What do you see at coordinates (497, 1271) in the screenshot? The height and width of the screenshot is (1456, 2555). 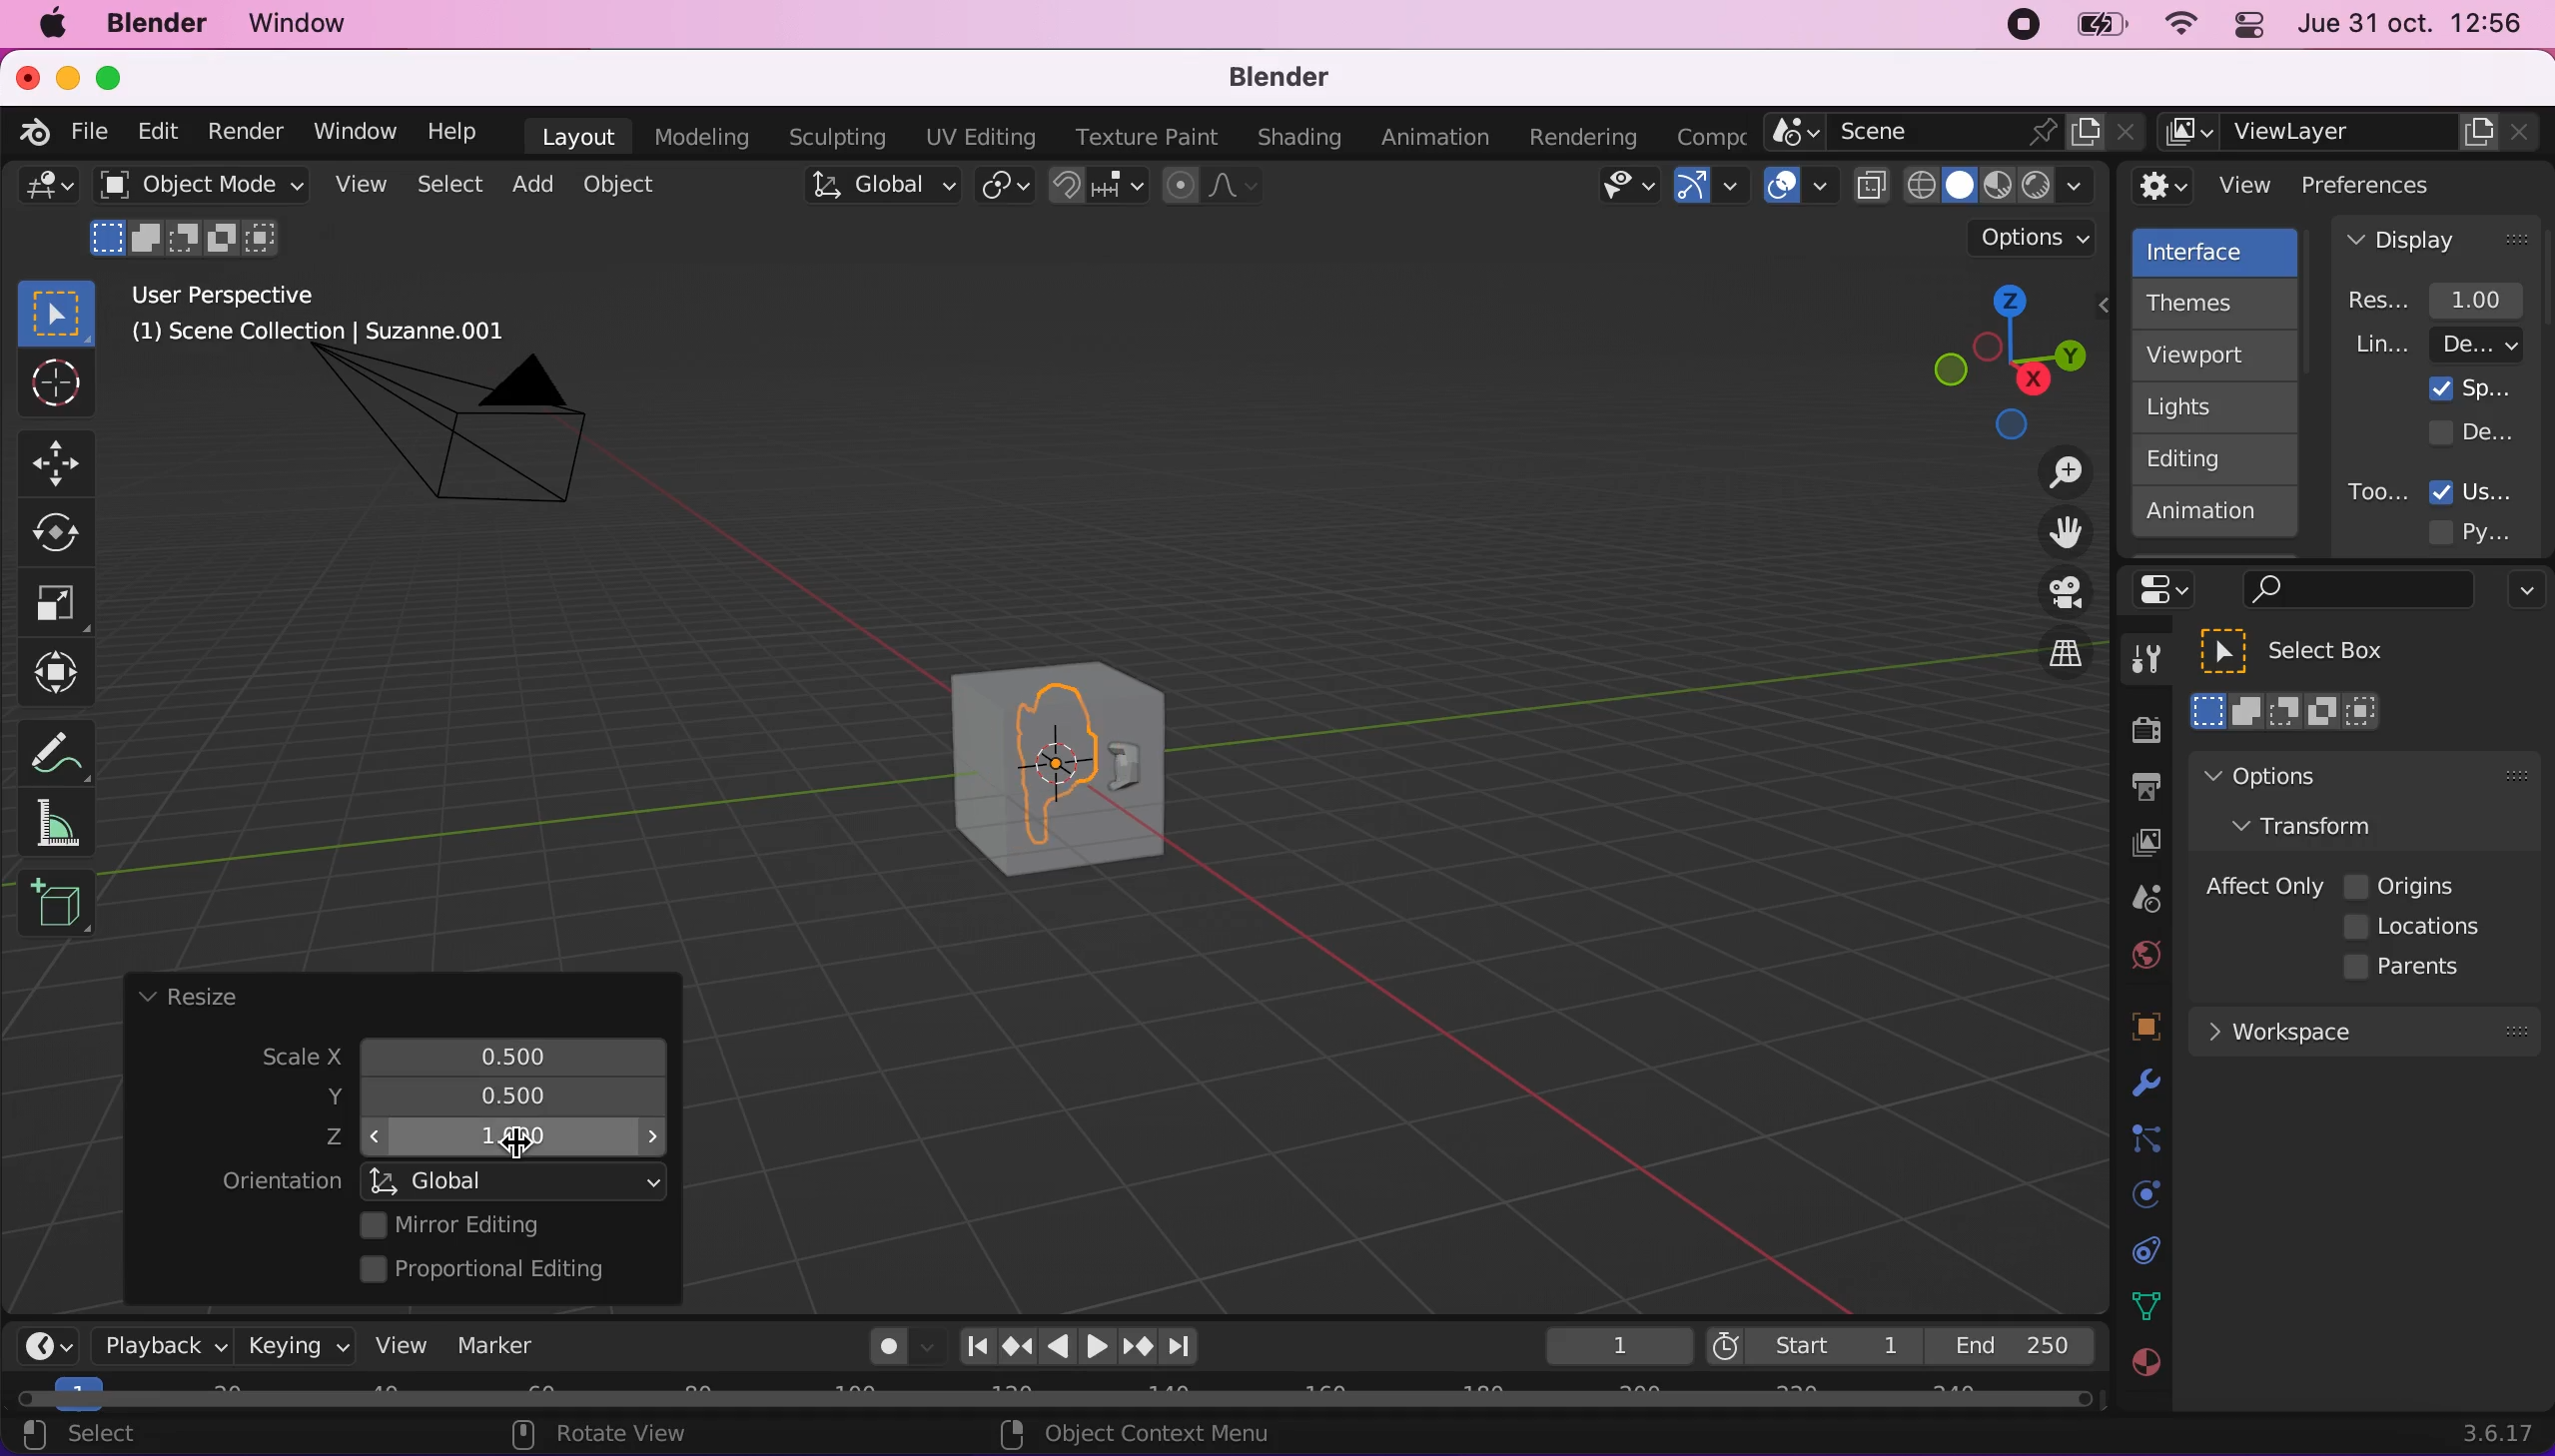 I see `proportional editing` at bounding box center [497, 1271].